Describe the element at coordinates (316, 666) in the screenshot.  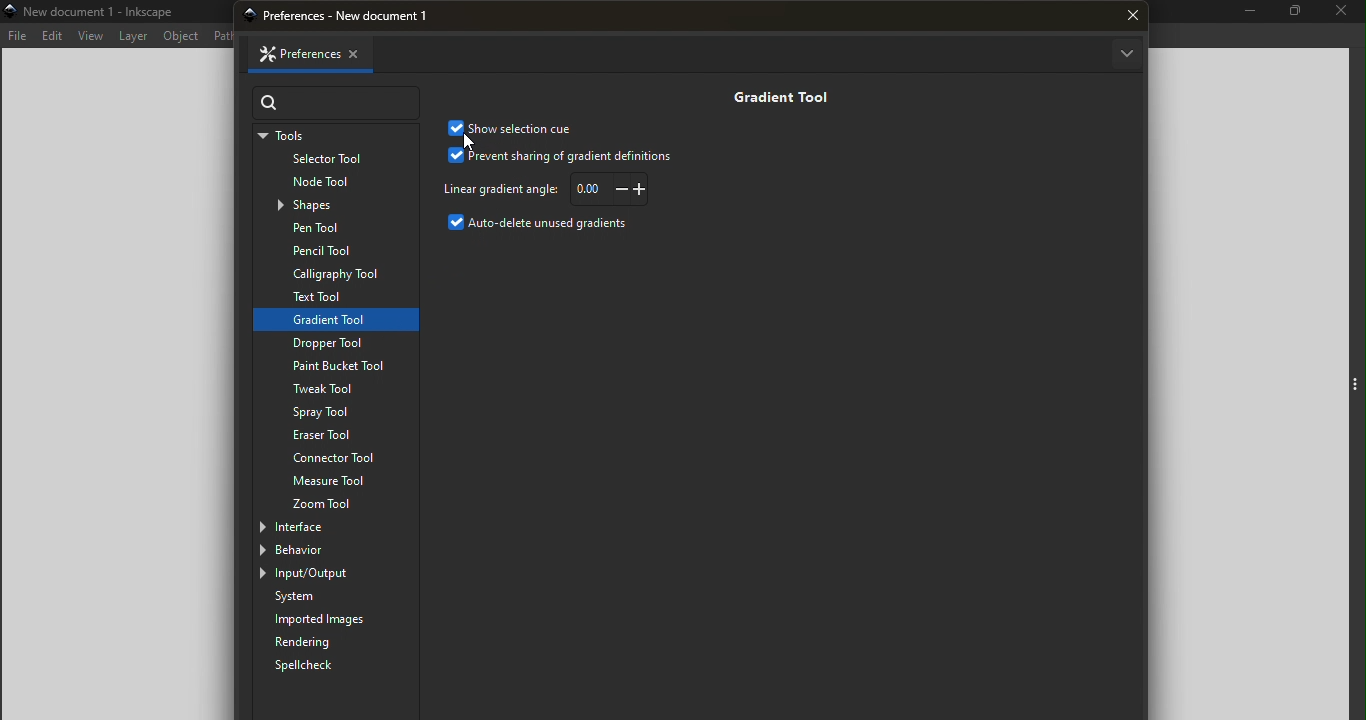
I see `Spellcheck` at that location.